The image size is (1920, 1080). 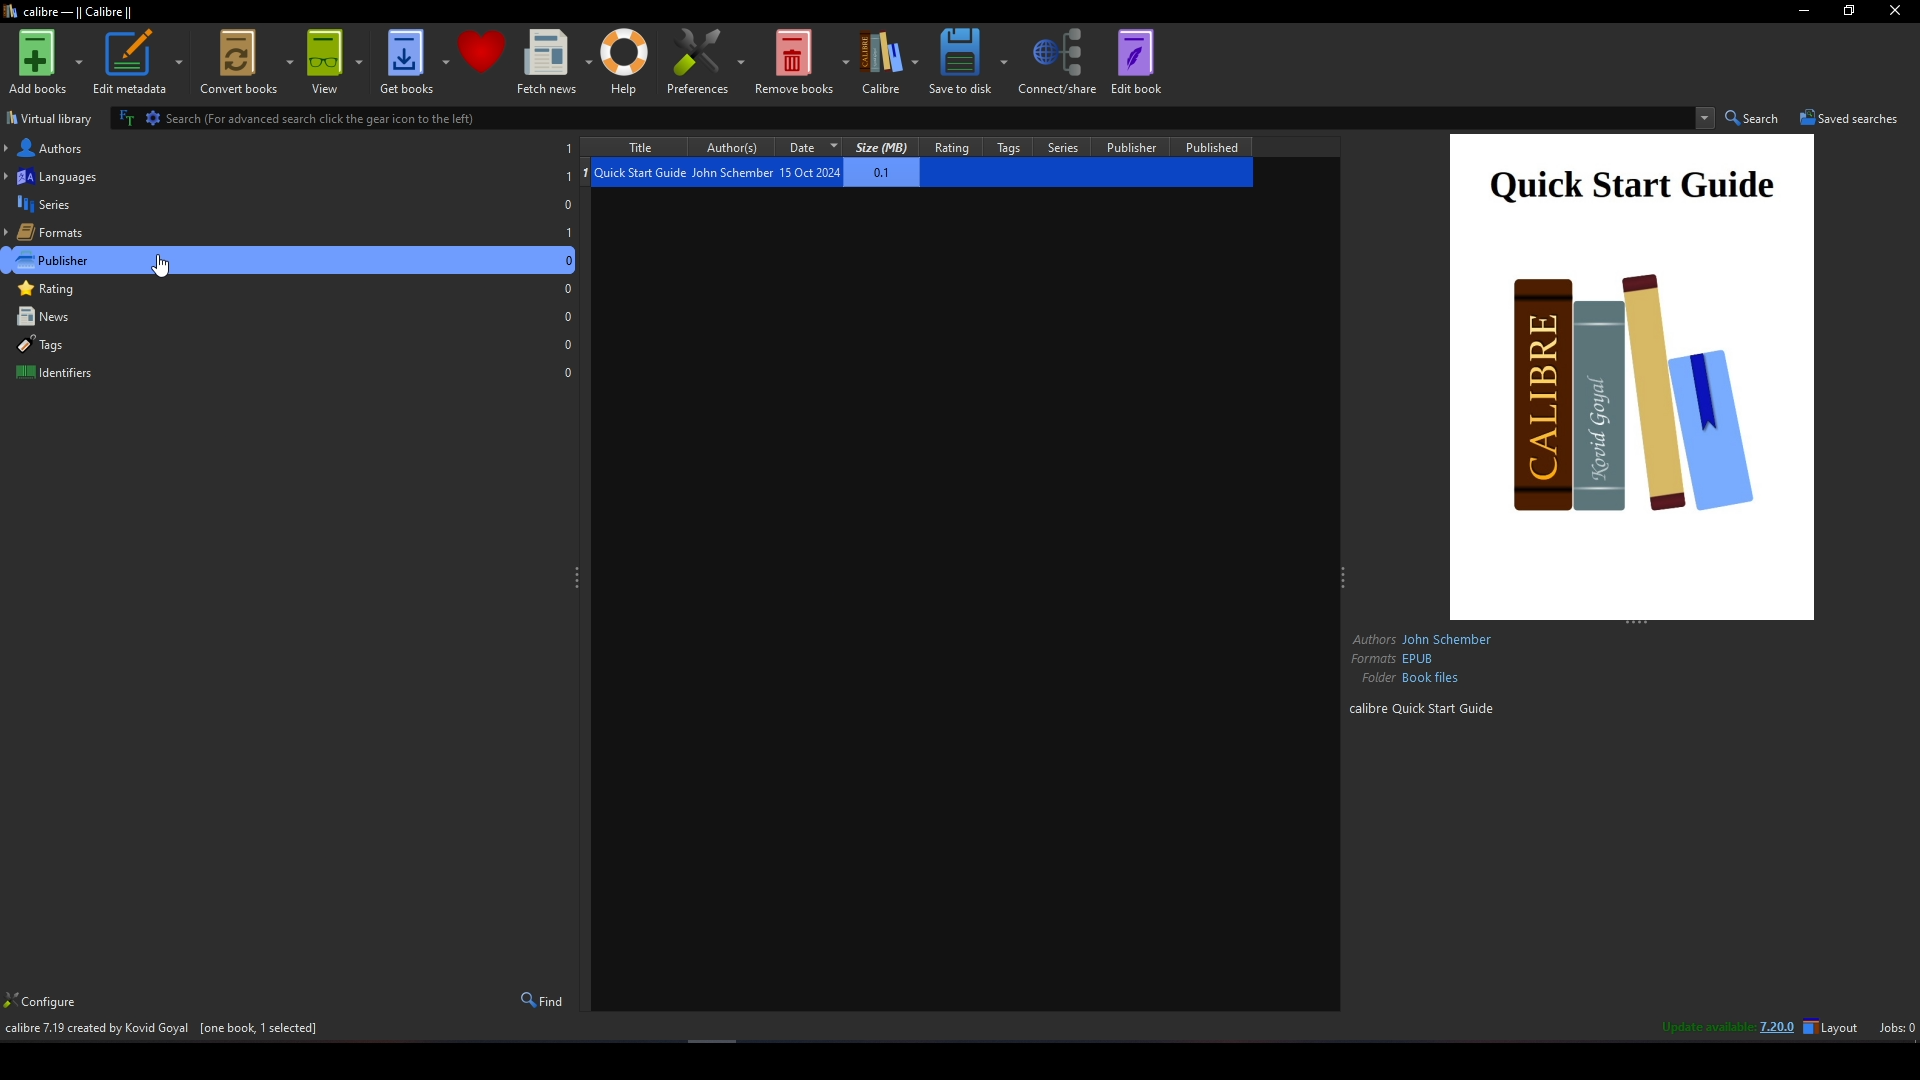 What do you see at coordinates (1134, 147) in the screenshot?
I see `Publisher` at bounding box center [1134, 147].